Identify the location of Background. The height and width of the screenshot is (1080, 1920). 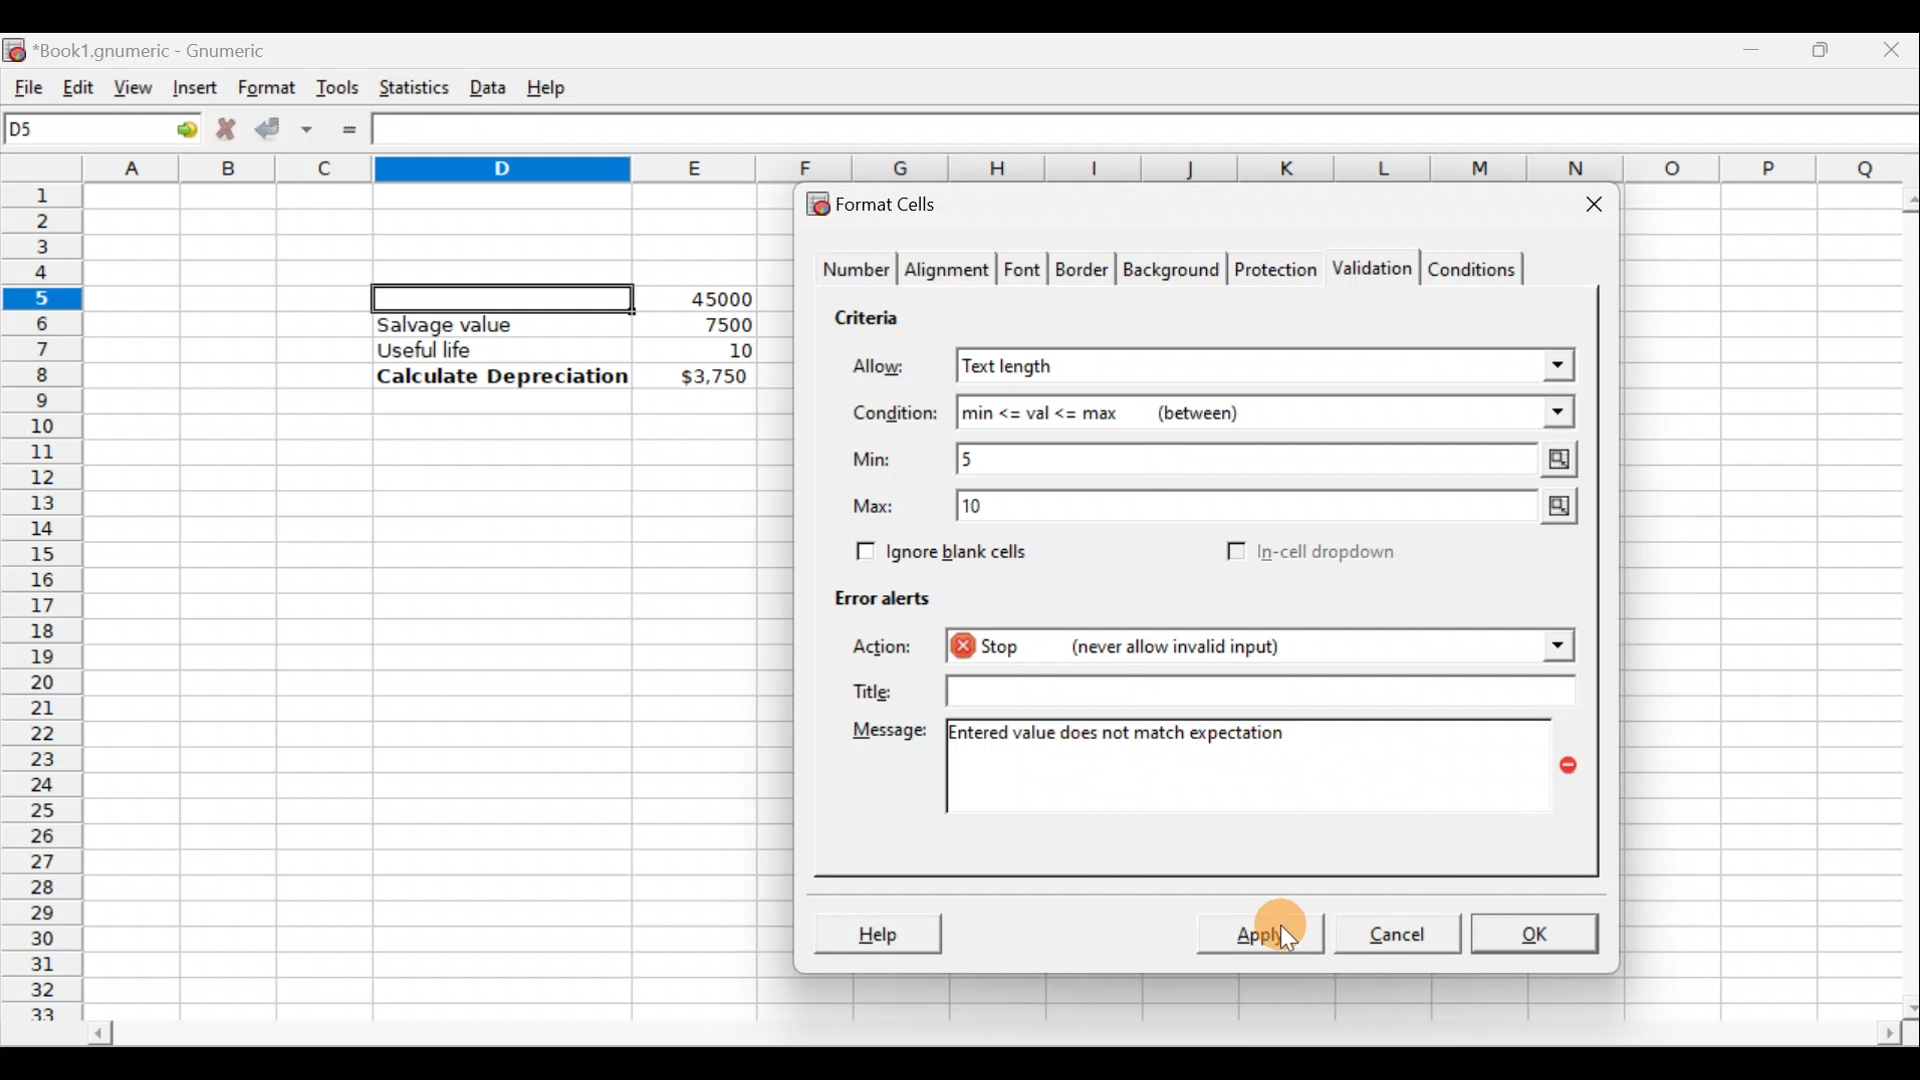
(1170, 268).